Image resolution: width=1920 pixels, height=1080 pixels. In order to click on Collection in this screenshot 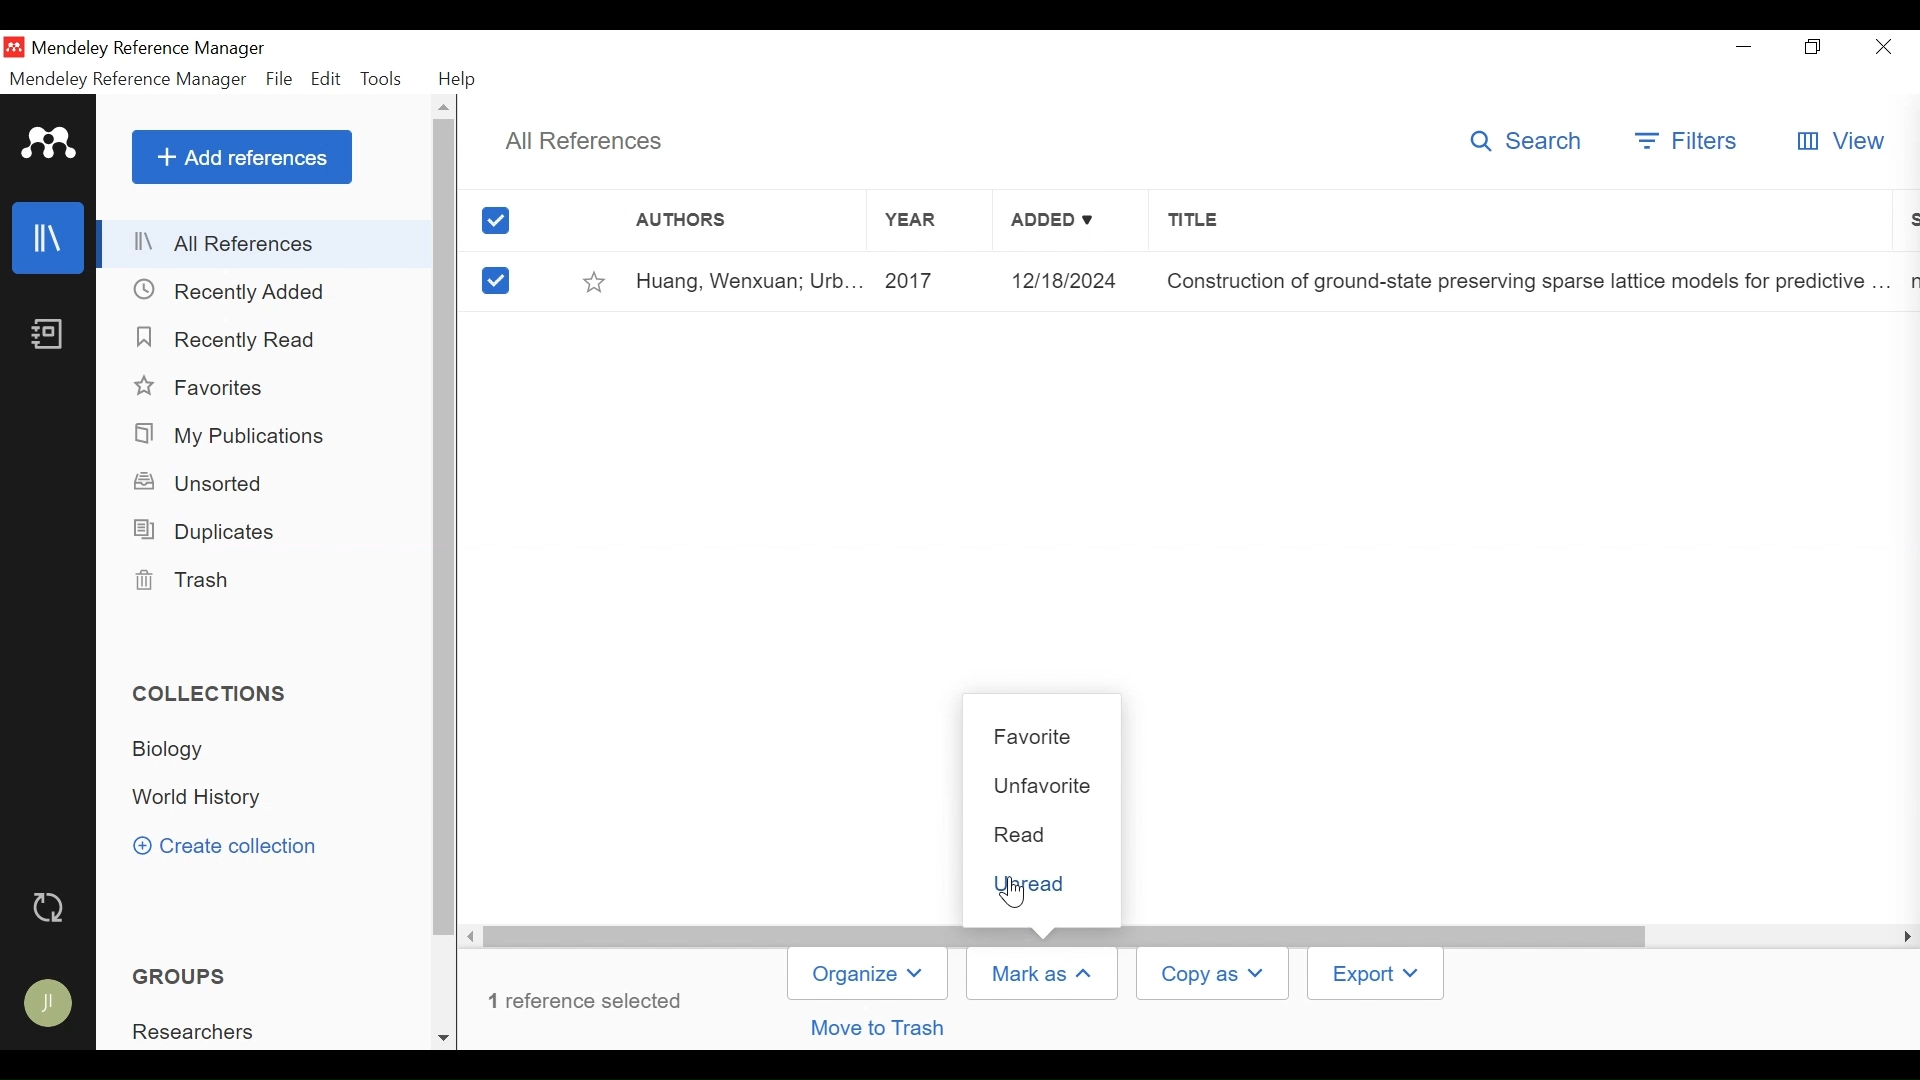, I will do `click(196, 799)`.